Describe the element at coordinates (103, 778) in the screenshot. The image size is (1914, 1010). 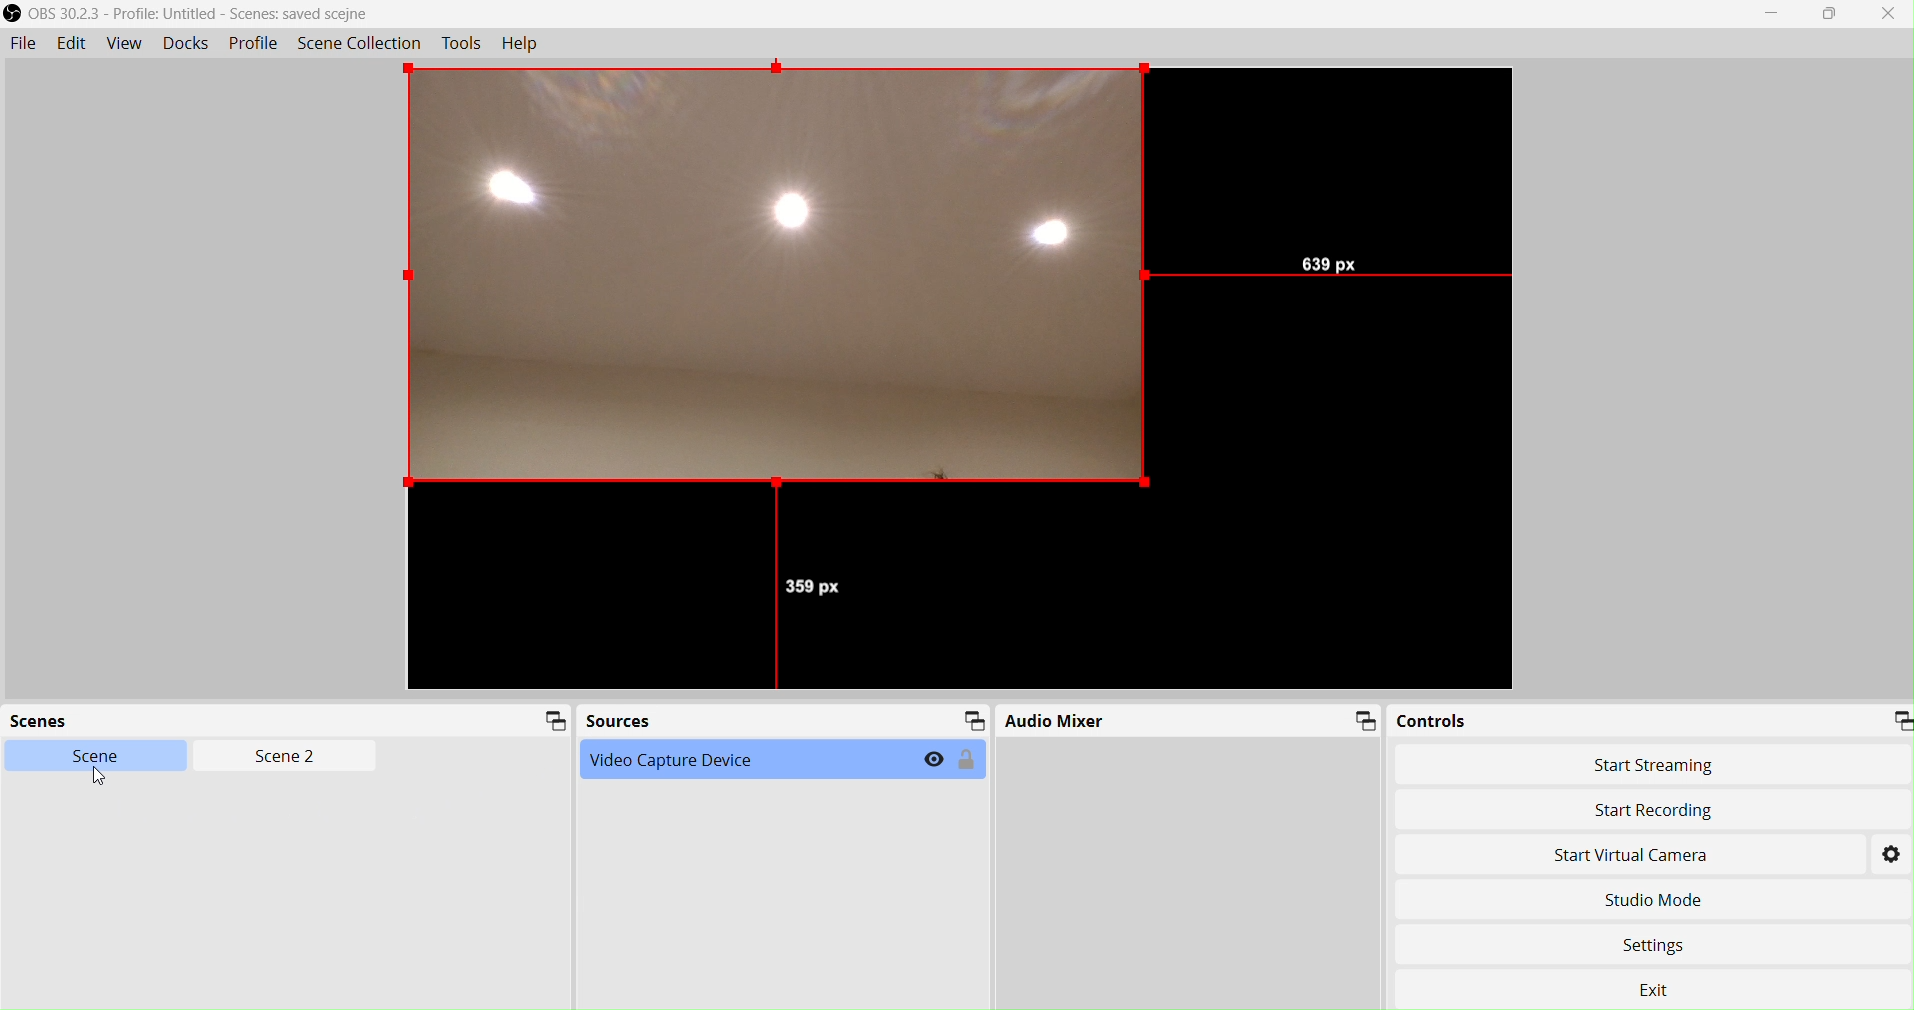
I see `cursor` at that location.